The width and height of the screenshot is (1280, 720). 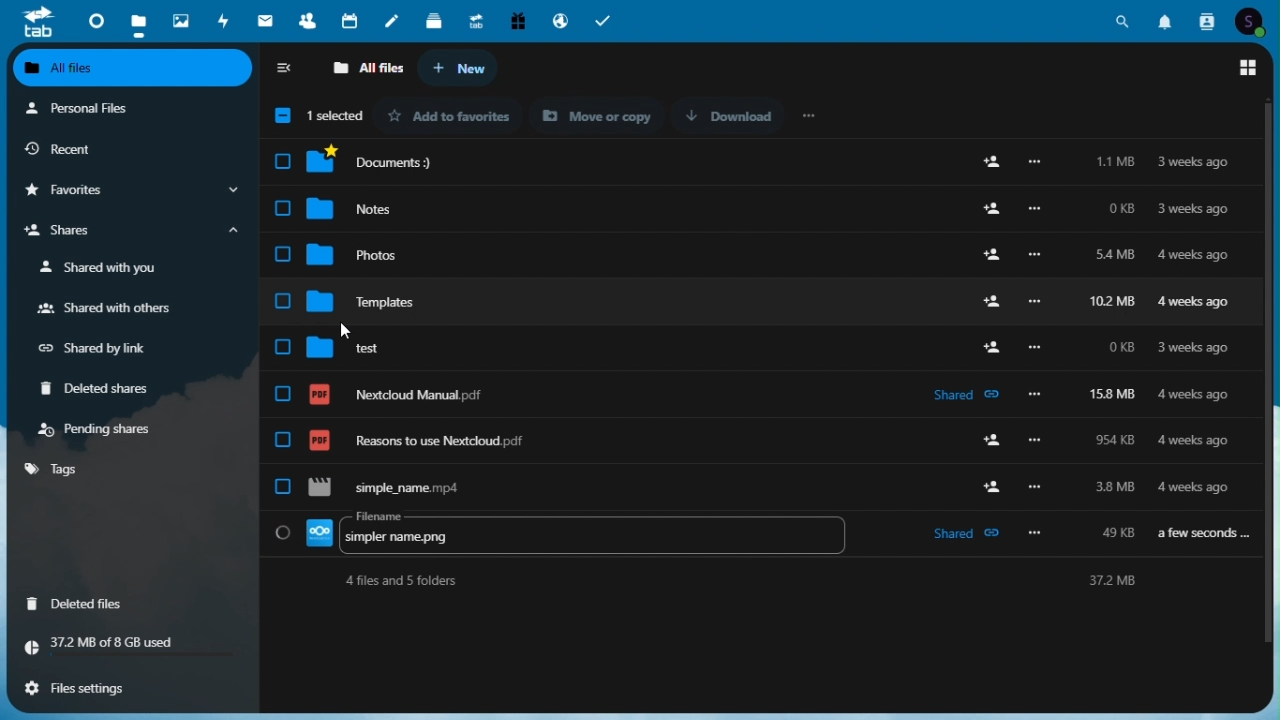 What do you see at coordinates (761, 204) in the screenshot?
I see `Notes  0KB  3weeksago` at bounding box center [761, 204].